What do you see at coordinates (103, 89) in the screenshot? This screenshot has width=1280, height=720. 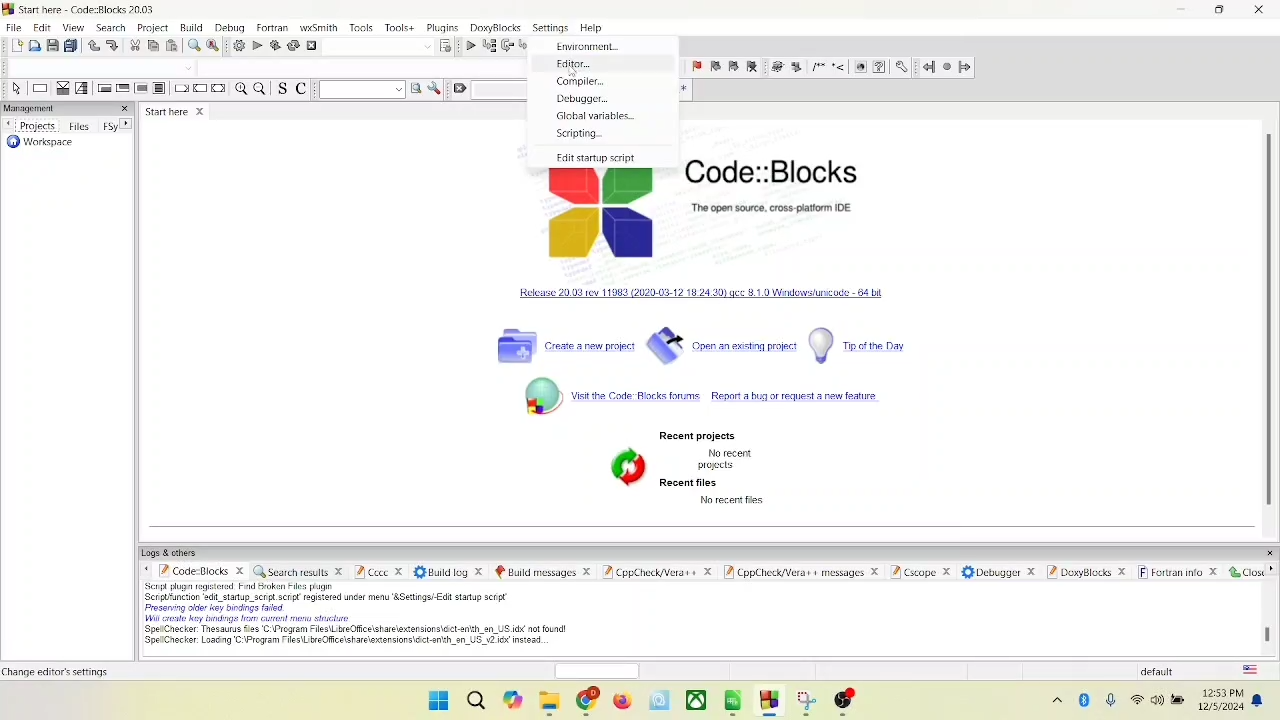 I see `entry condition loop` at bounding box center [103, 89].